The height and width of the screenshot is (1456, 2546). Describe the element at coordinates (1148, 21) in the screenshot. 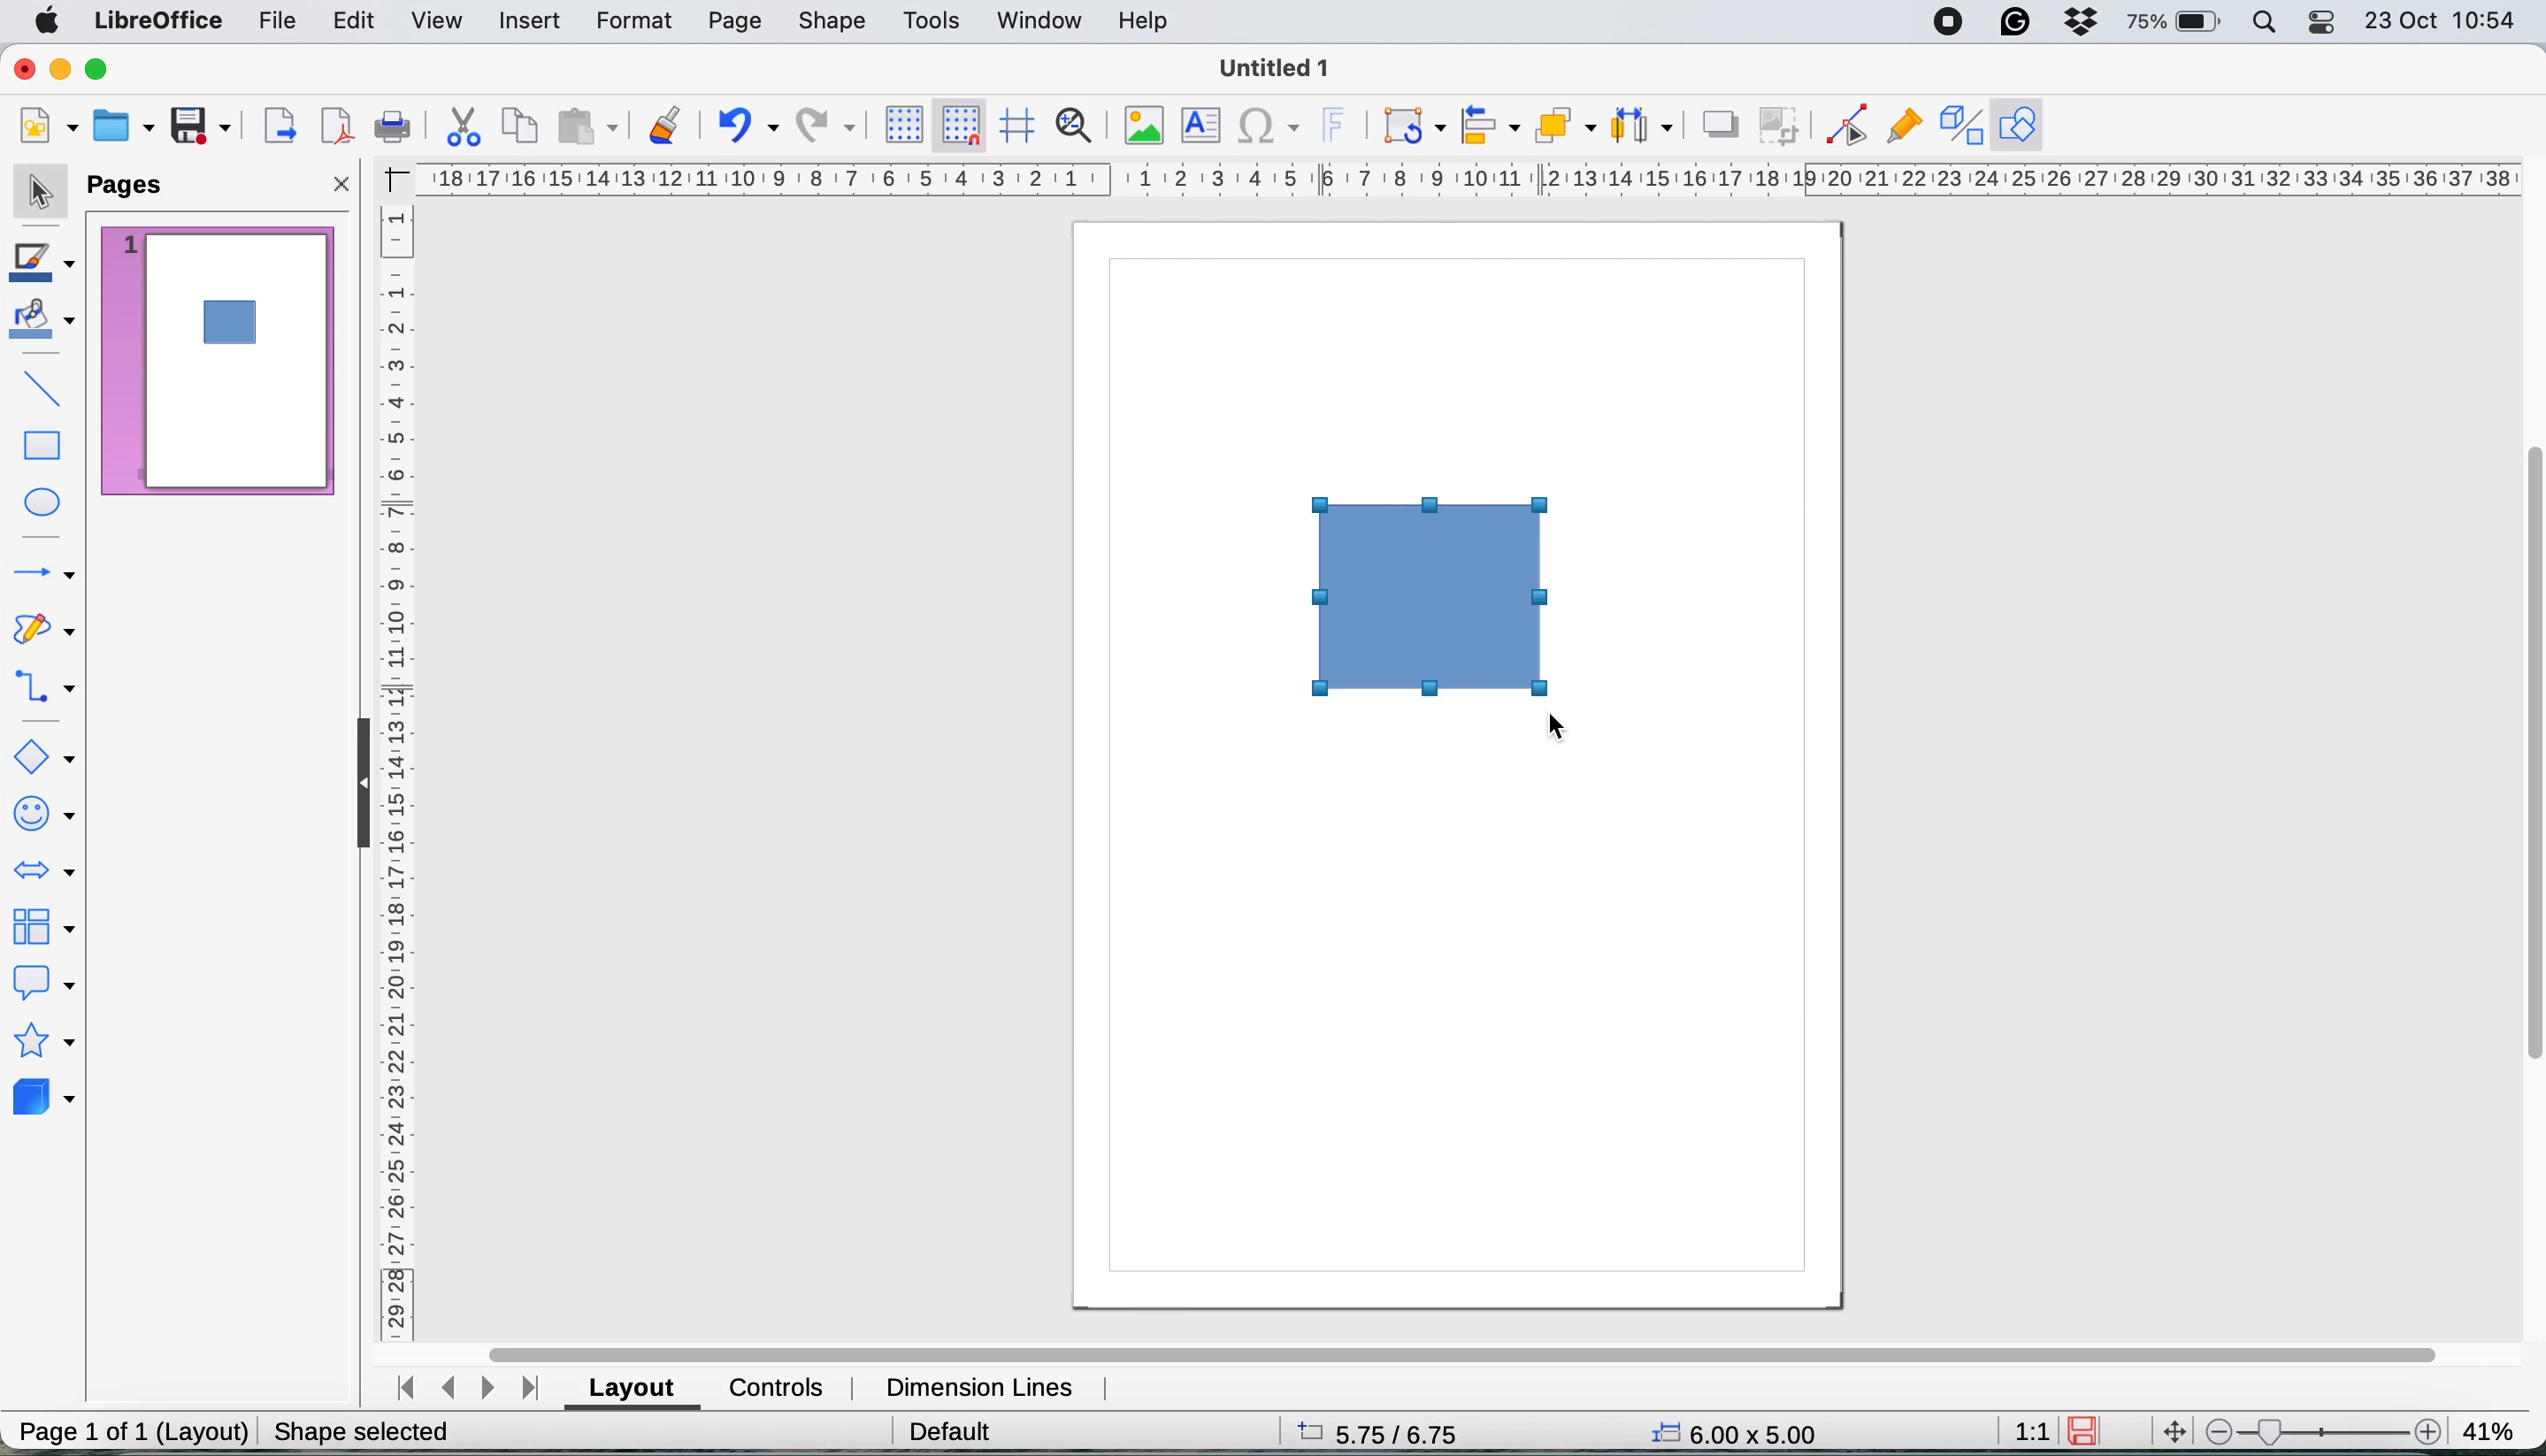

I see `help` at that location.